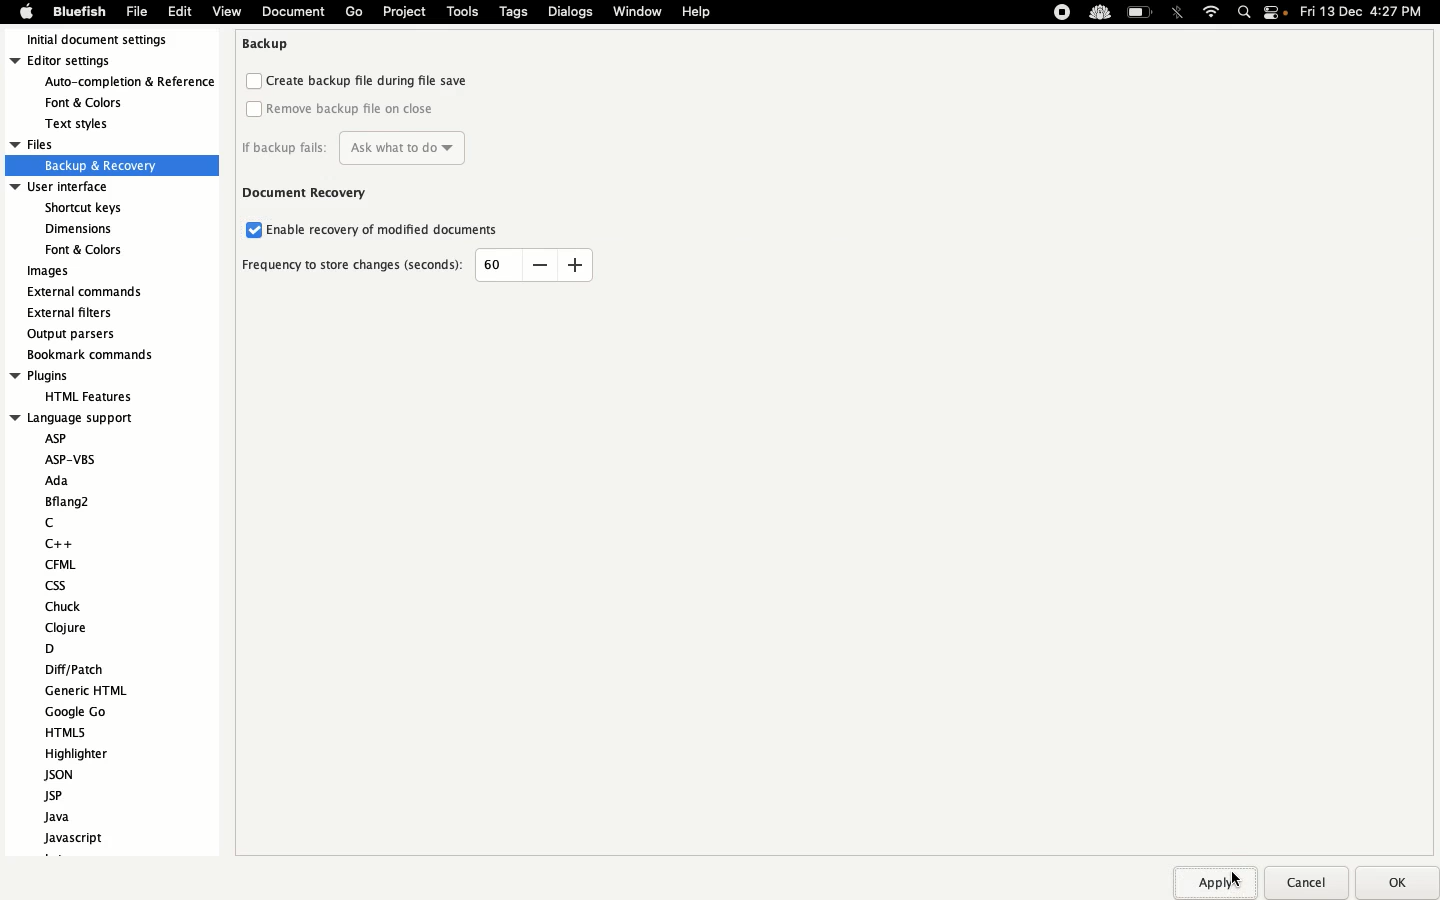  I want to click on Cursor on Apply, so click(1237, 878).